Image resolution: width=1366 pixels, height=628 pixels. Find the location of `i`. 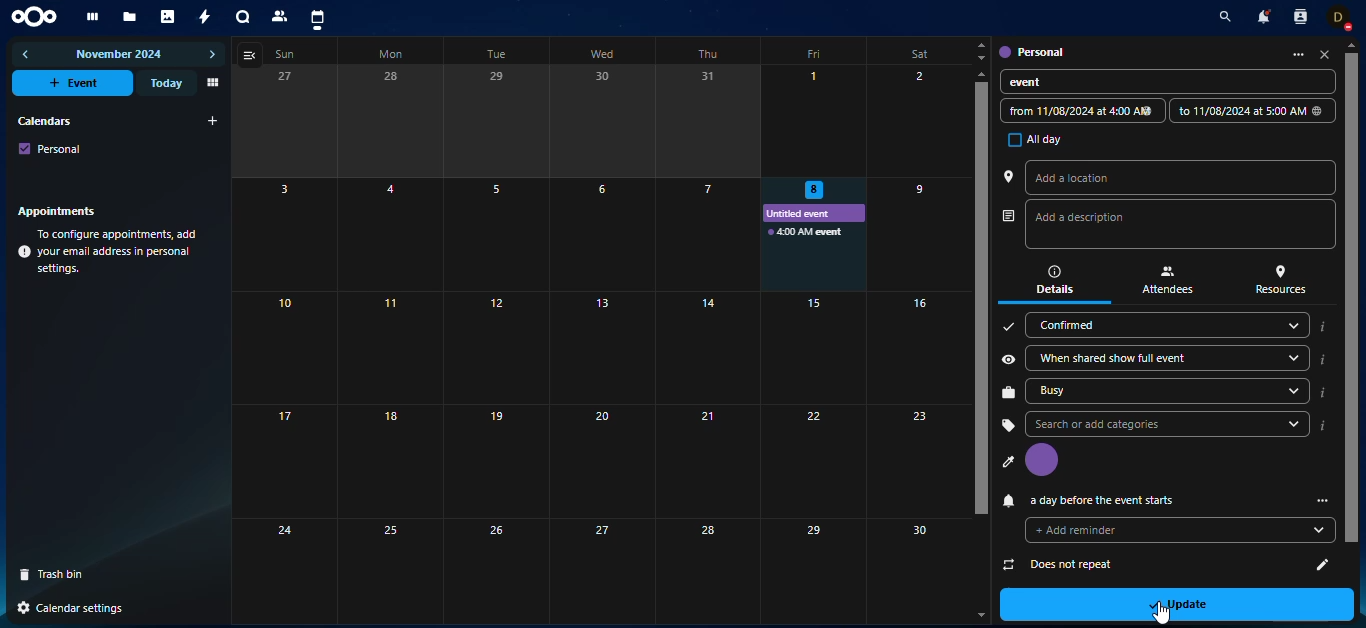

i is located at coordinates (1324, 425).